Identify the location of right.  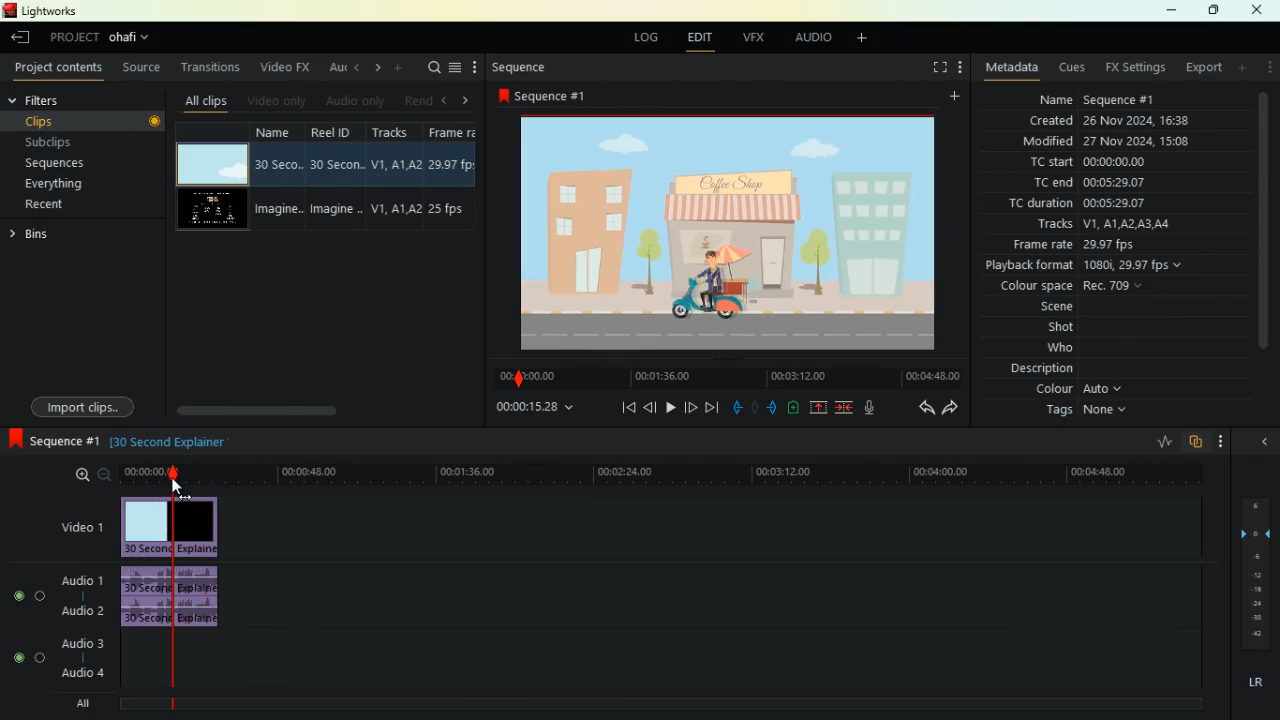
(379, 70).